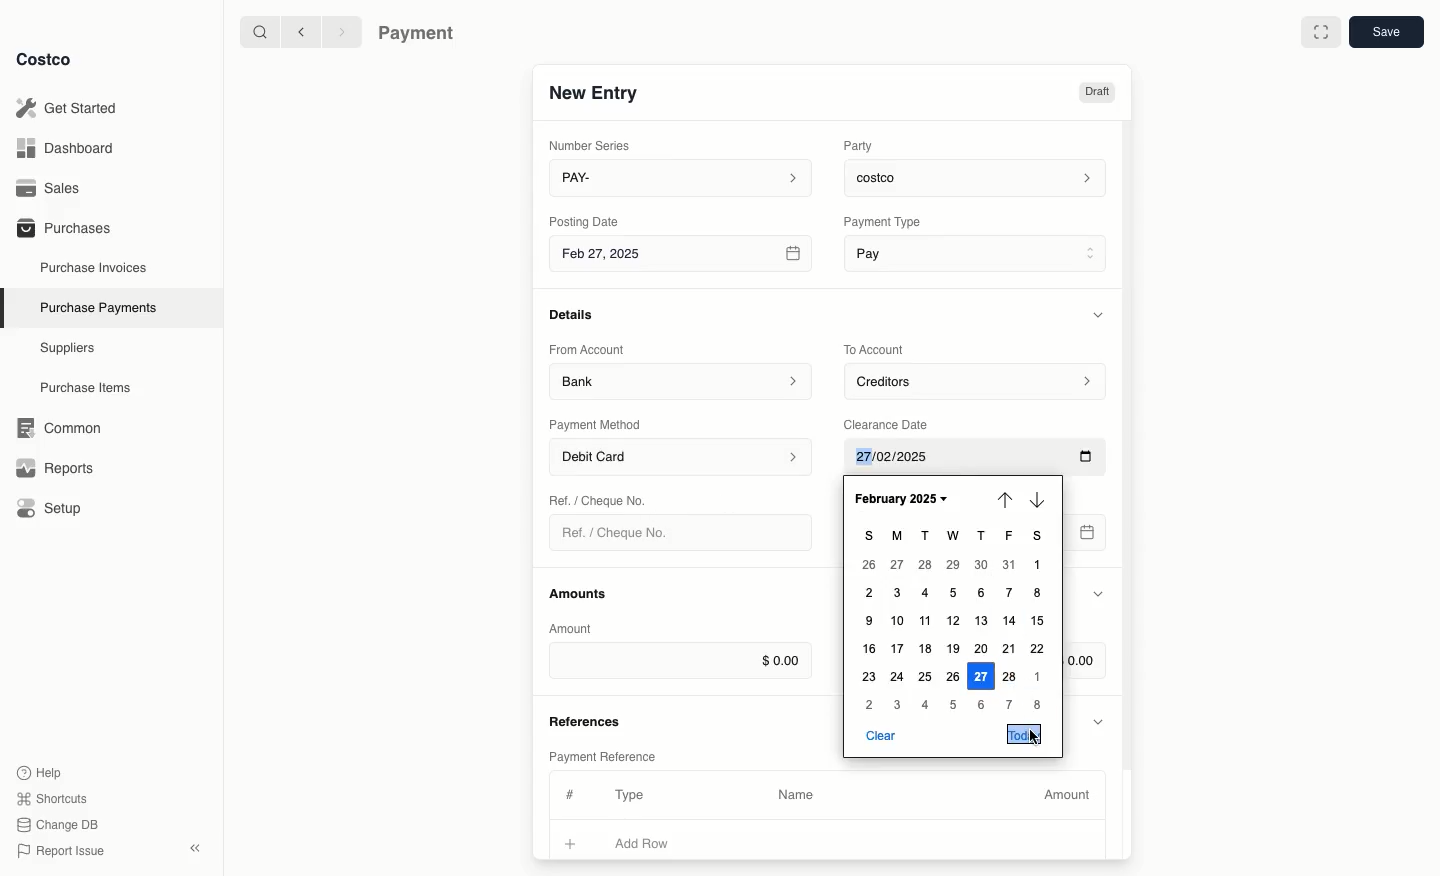  What do you see at coordinates (68, 347) in the screenshot?
I see `Suppliers` at bounding box center [68, 347].